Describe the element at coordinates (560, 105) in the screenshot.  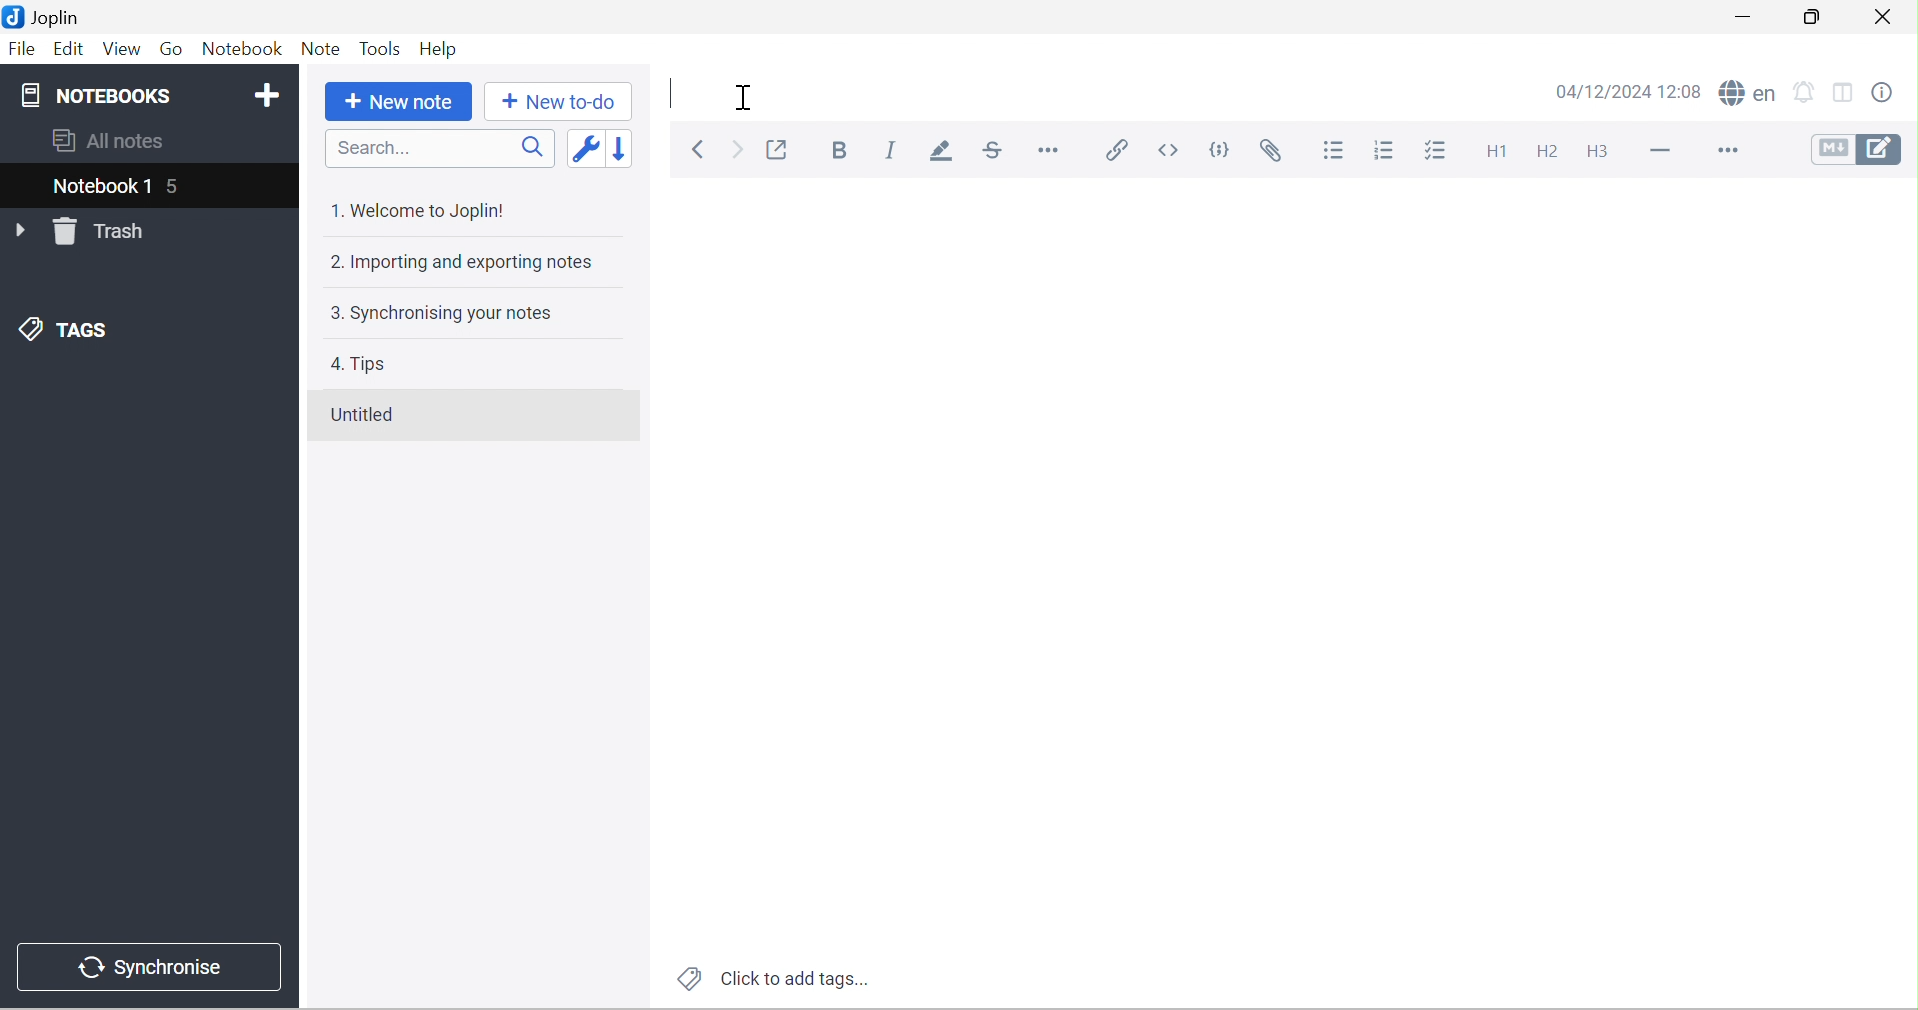
I see `New to-do` at that location.